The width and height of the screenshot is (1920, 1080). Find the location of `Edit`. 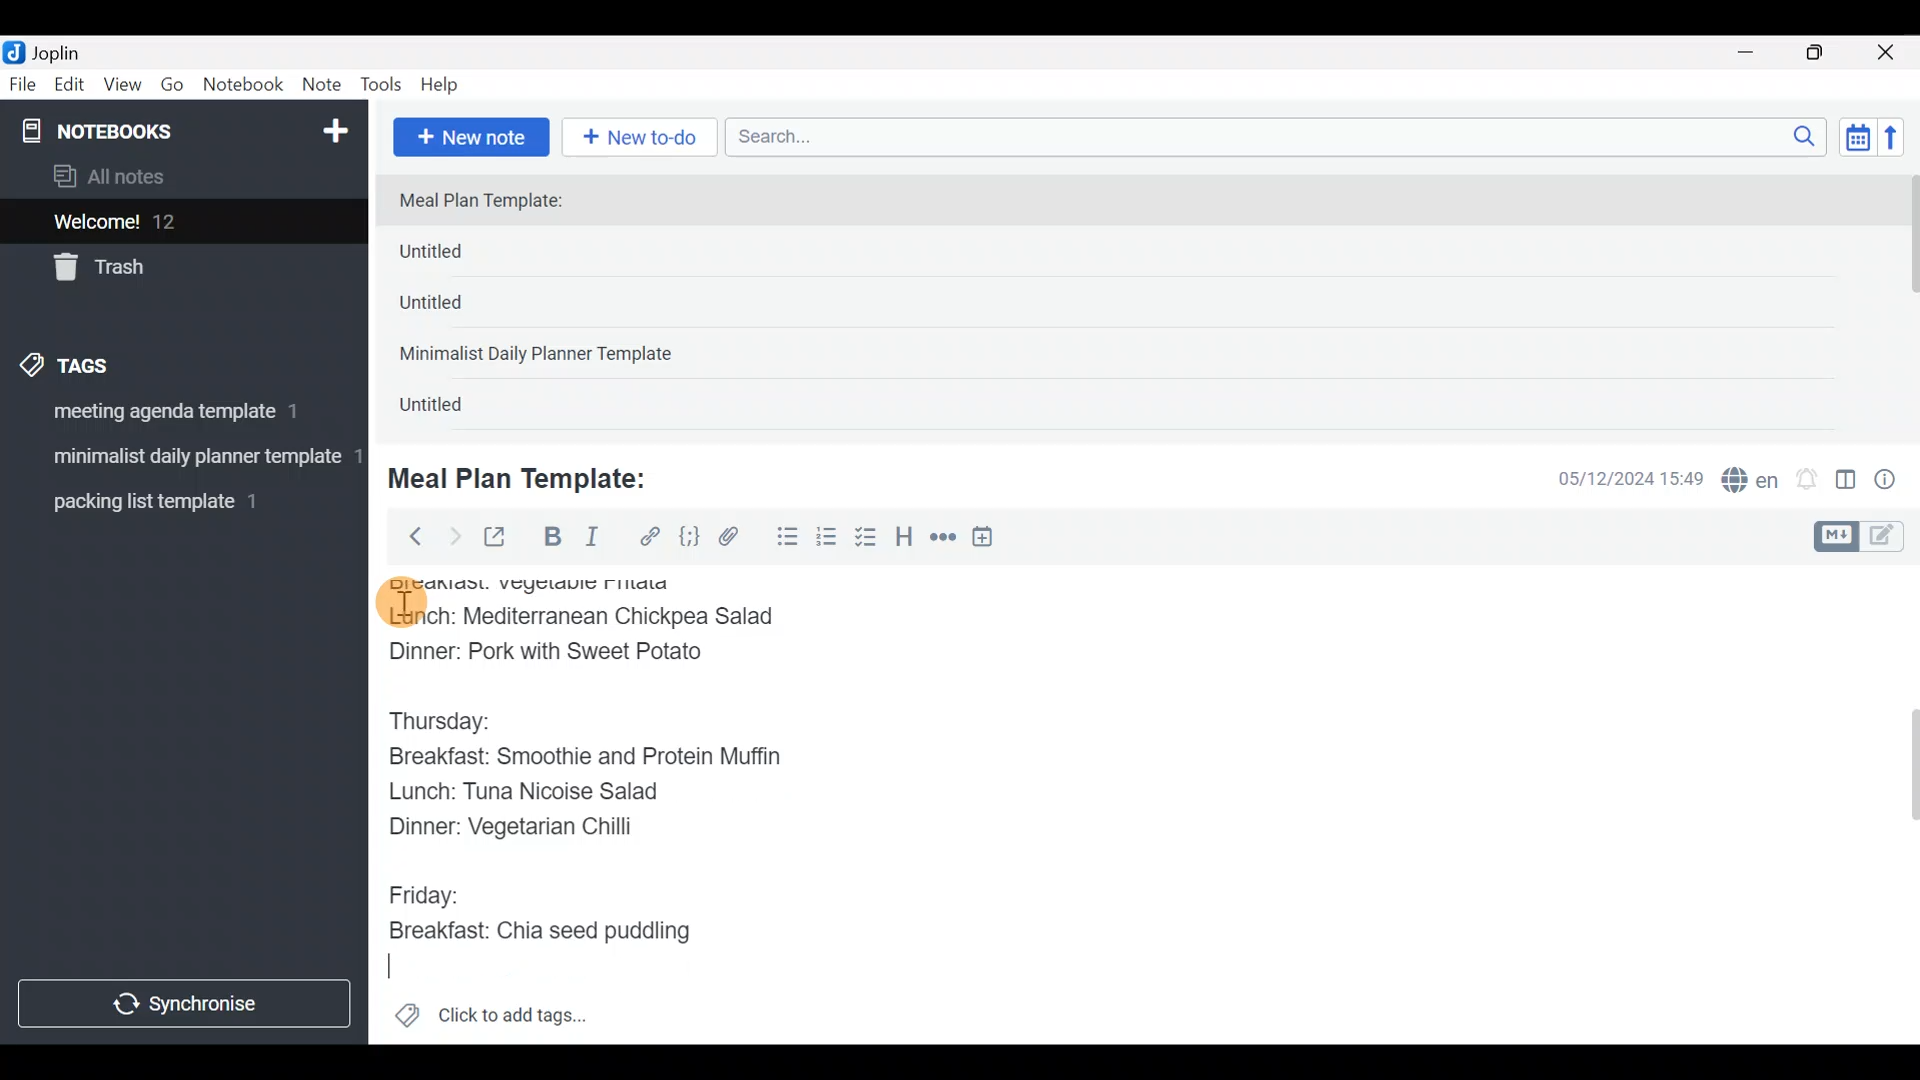

Edit is located at coordinates (70, 88).